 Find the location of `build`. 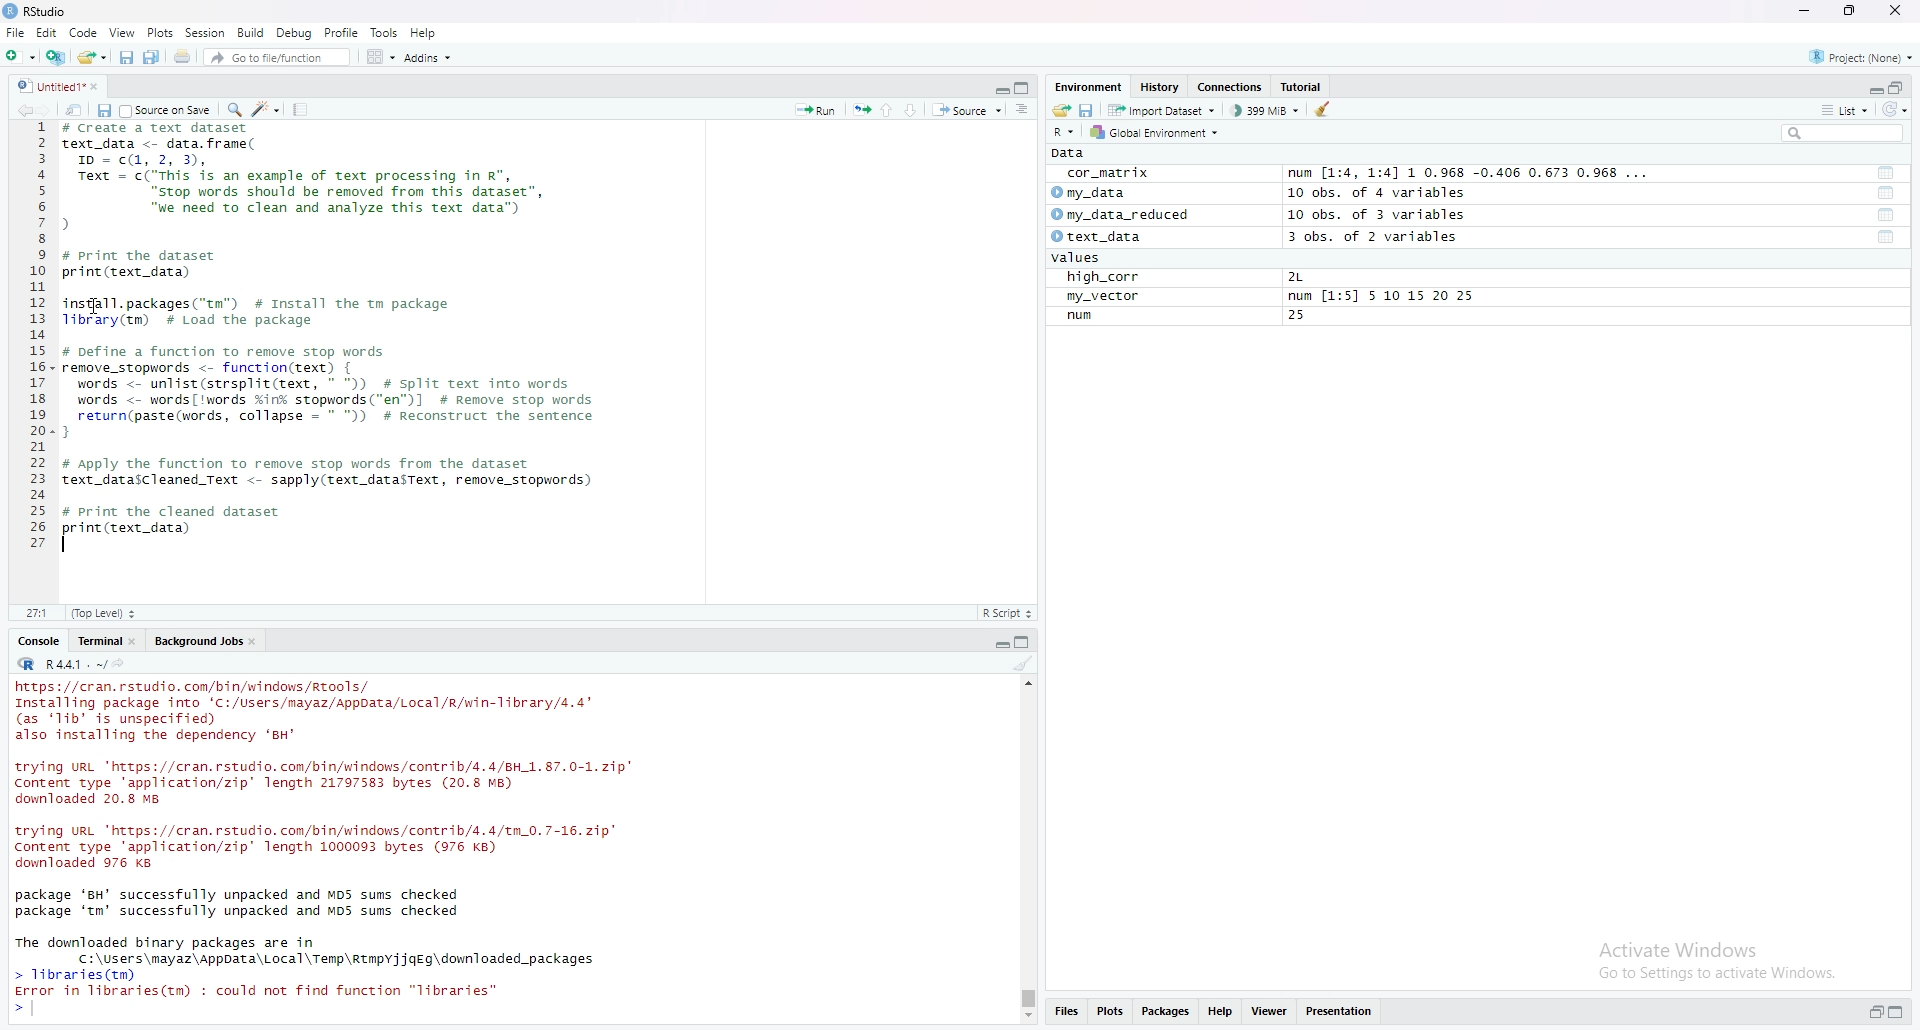

build is located at coordinates (251, 33).